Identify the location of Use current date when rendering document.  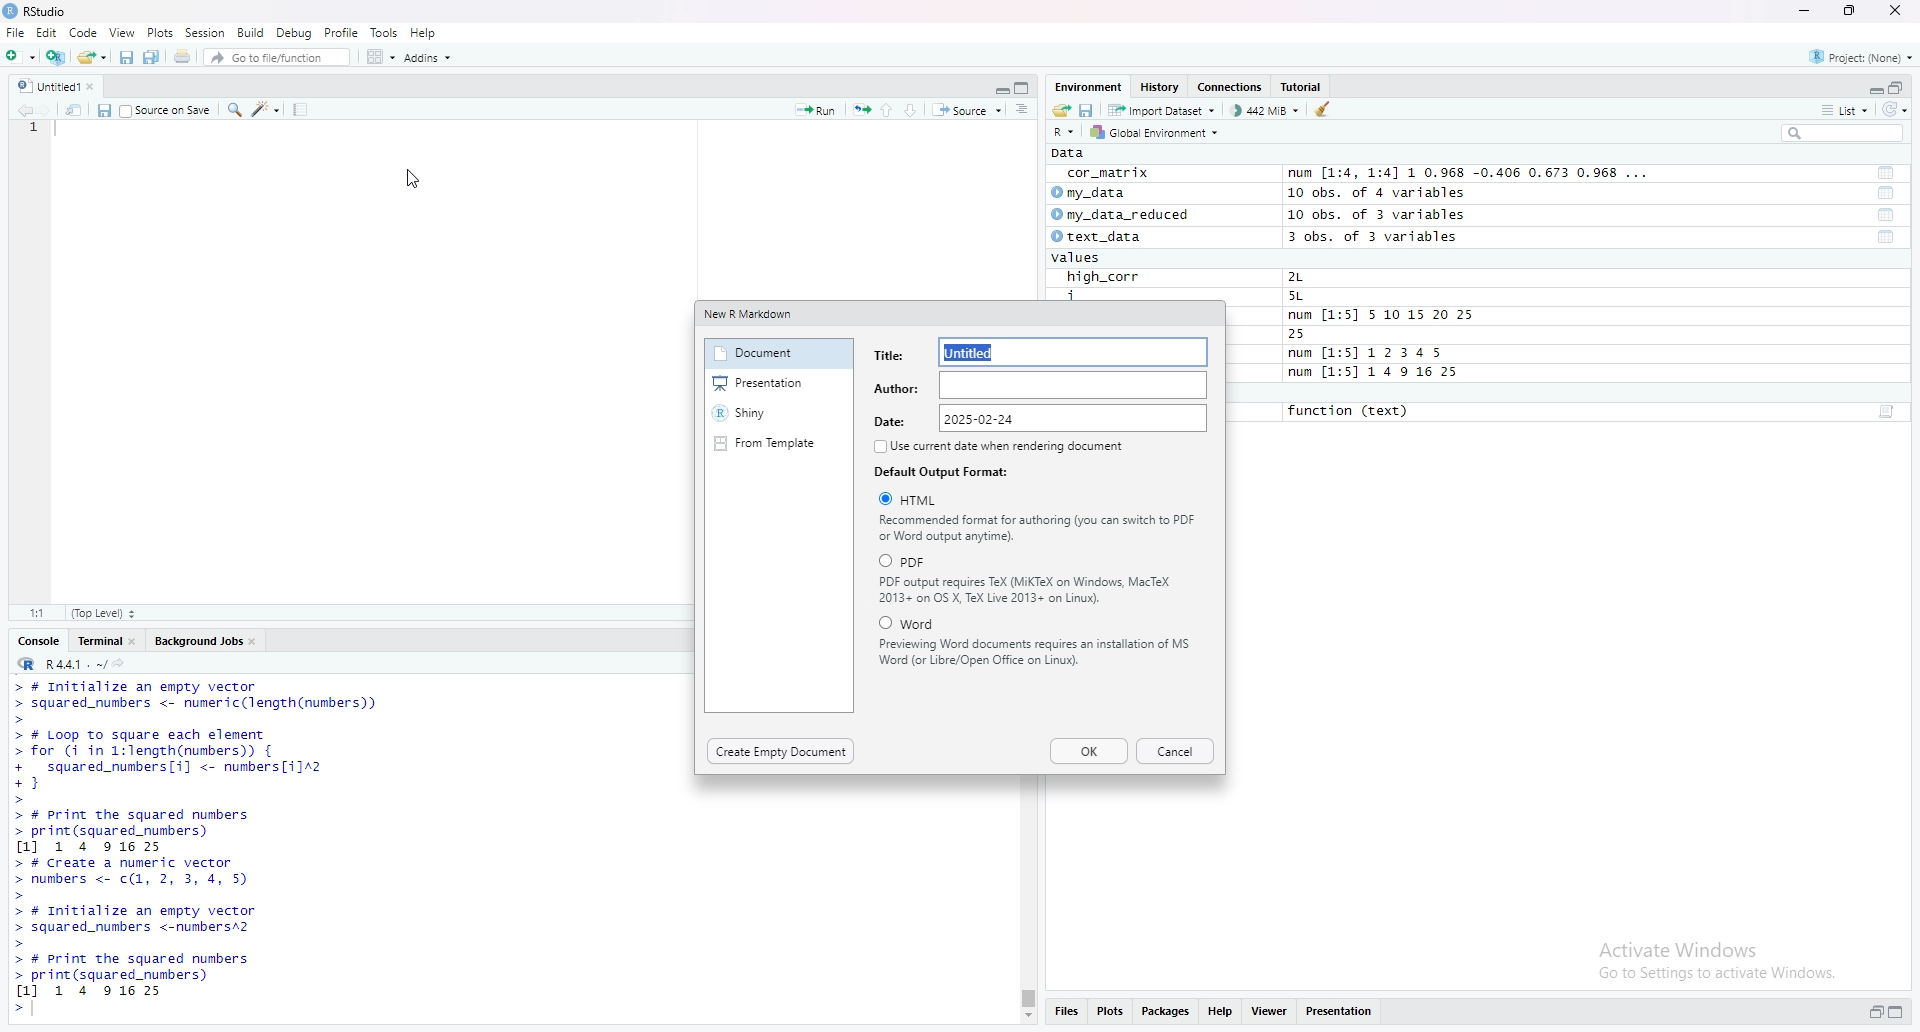
(1019, 446).